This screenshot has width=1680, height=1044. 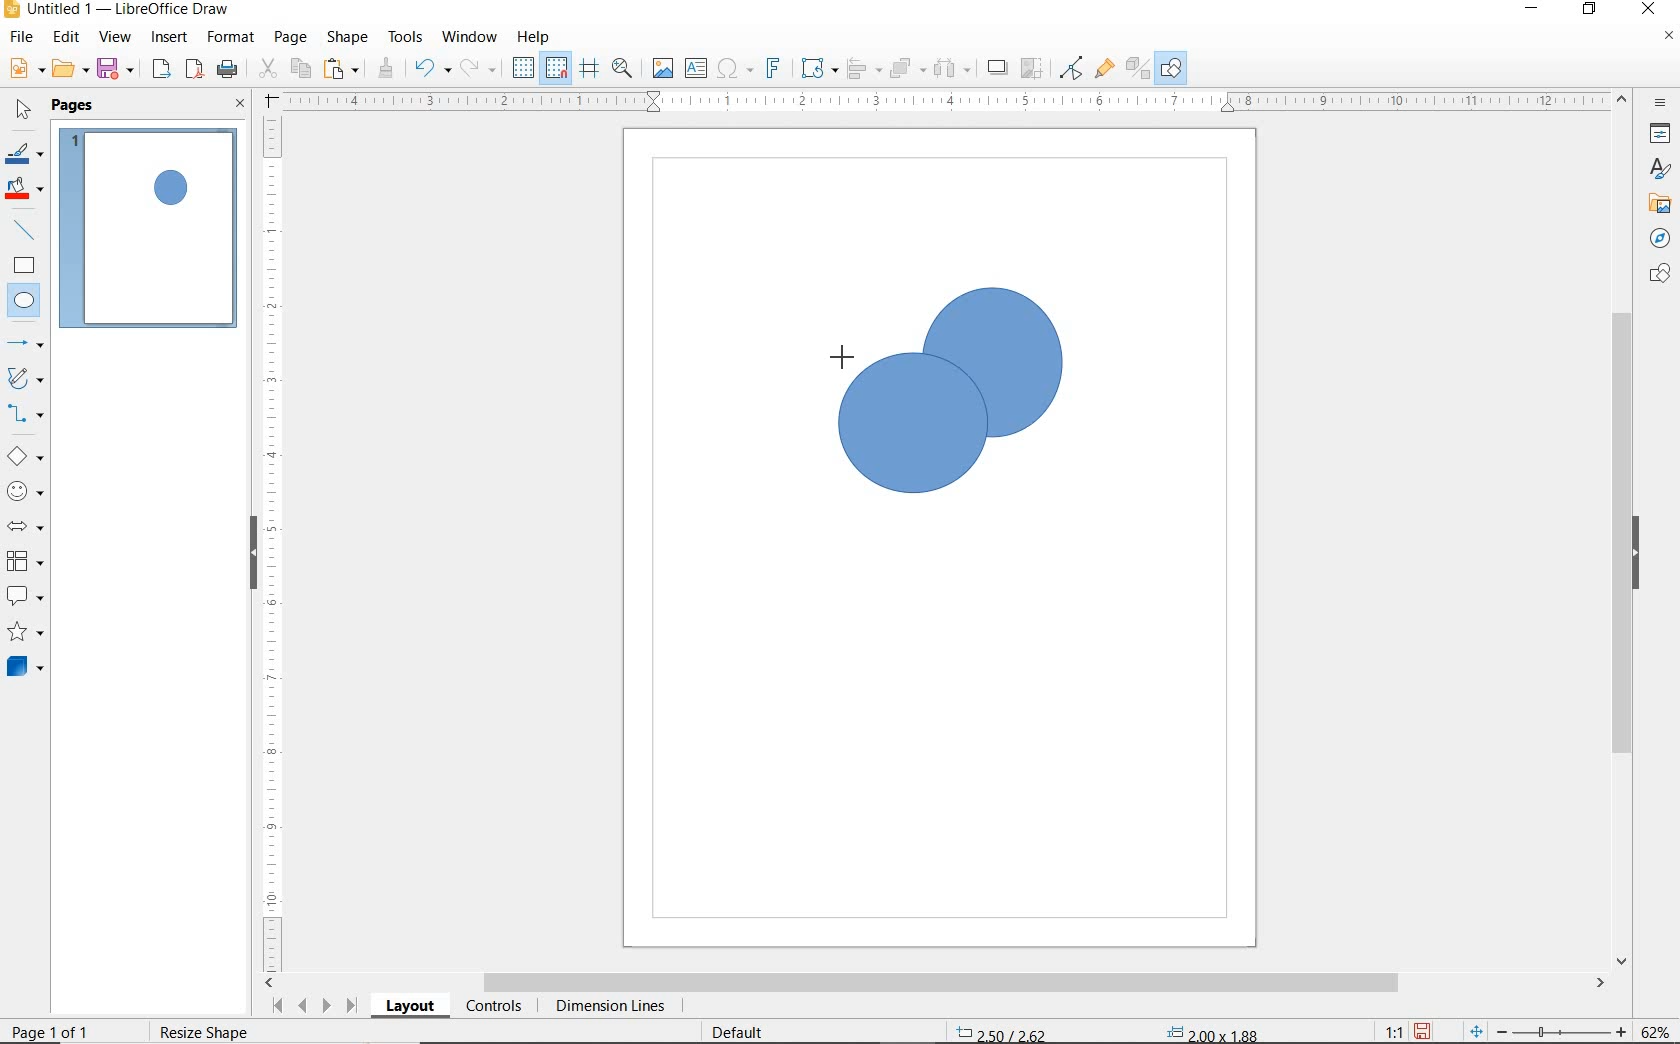 I want to click on ELLIPSE TOOL, so click(x=926, y=443).